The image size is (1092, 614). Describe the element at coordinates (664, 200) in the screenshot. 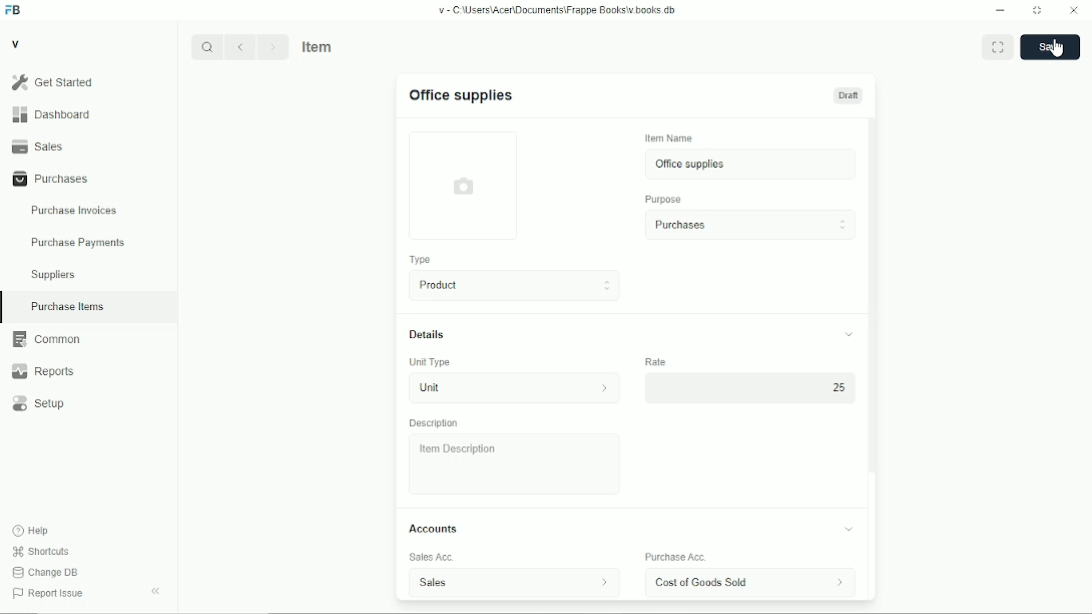

I see `purpose` at that location.